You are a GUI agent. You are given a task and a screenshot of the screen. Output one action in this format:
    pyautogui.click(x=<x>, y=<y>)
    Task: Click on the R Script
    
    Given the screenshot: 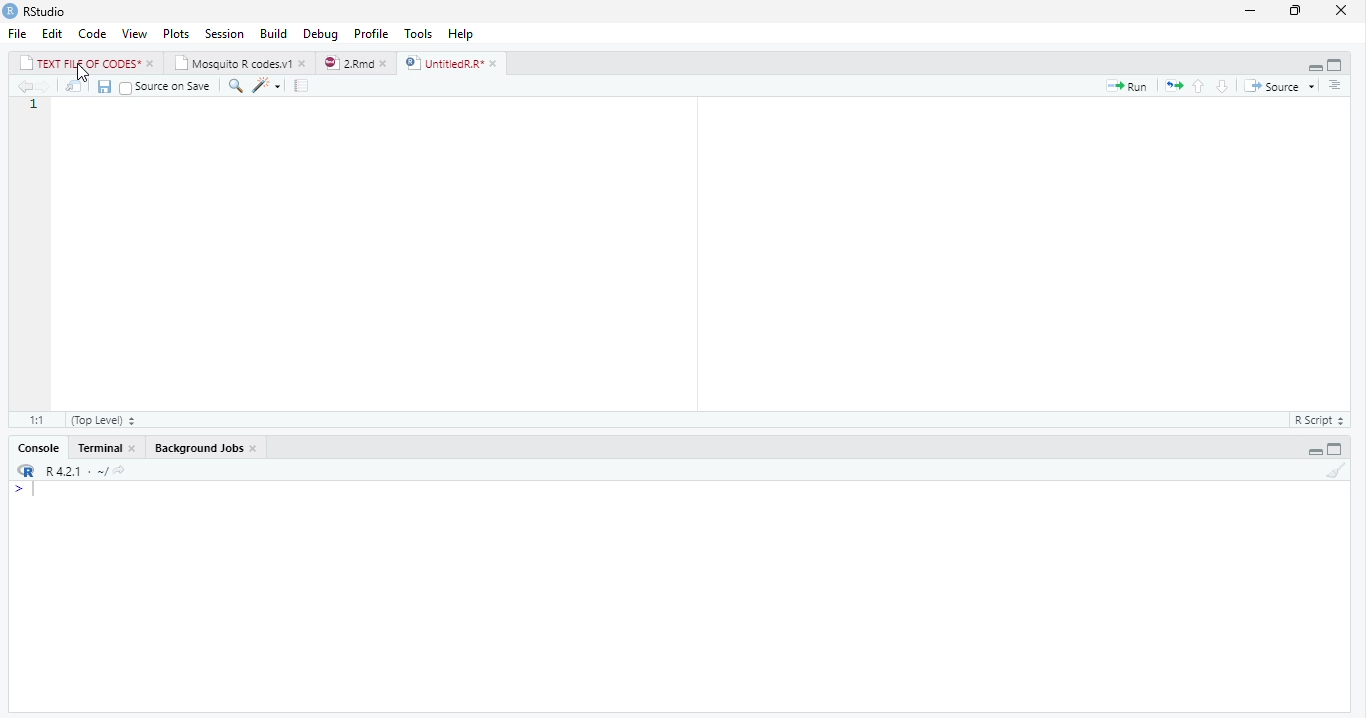 What is the action you would take?
    pyautogui.click(x=1317, y=421)
    